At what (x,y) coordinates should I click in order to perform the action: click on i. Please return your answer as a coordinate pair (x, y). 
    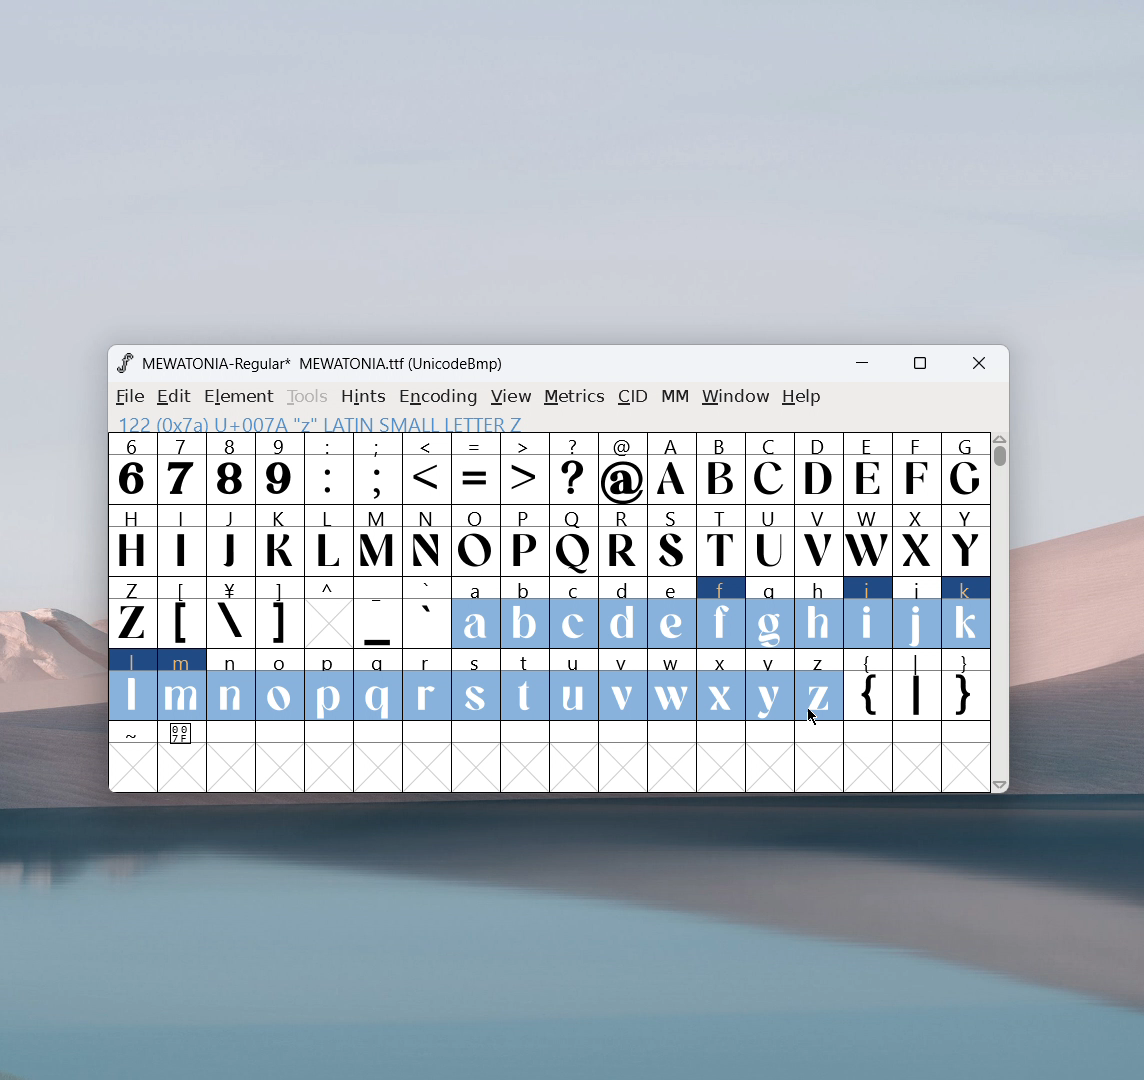
    Looking at the image, I should click on (868, 613).